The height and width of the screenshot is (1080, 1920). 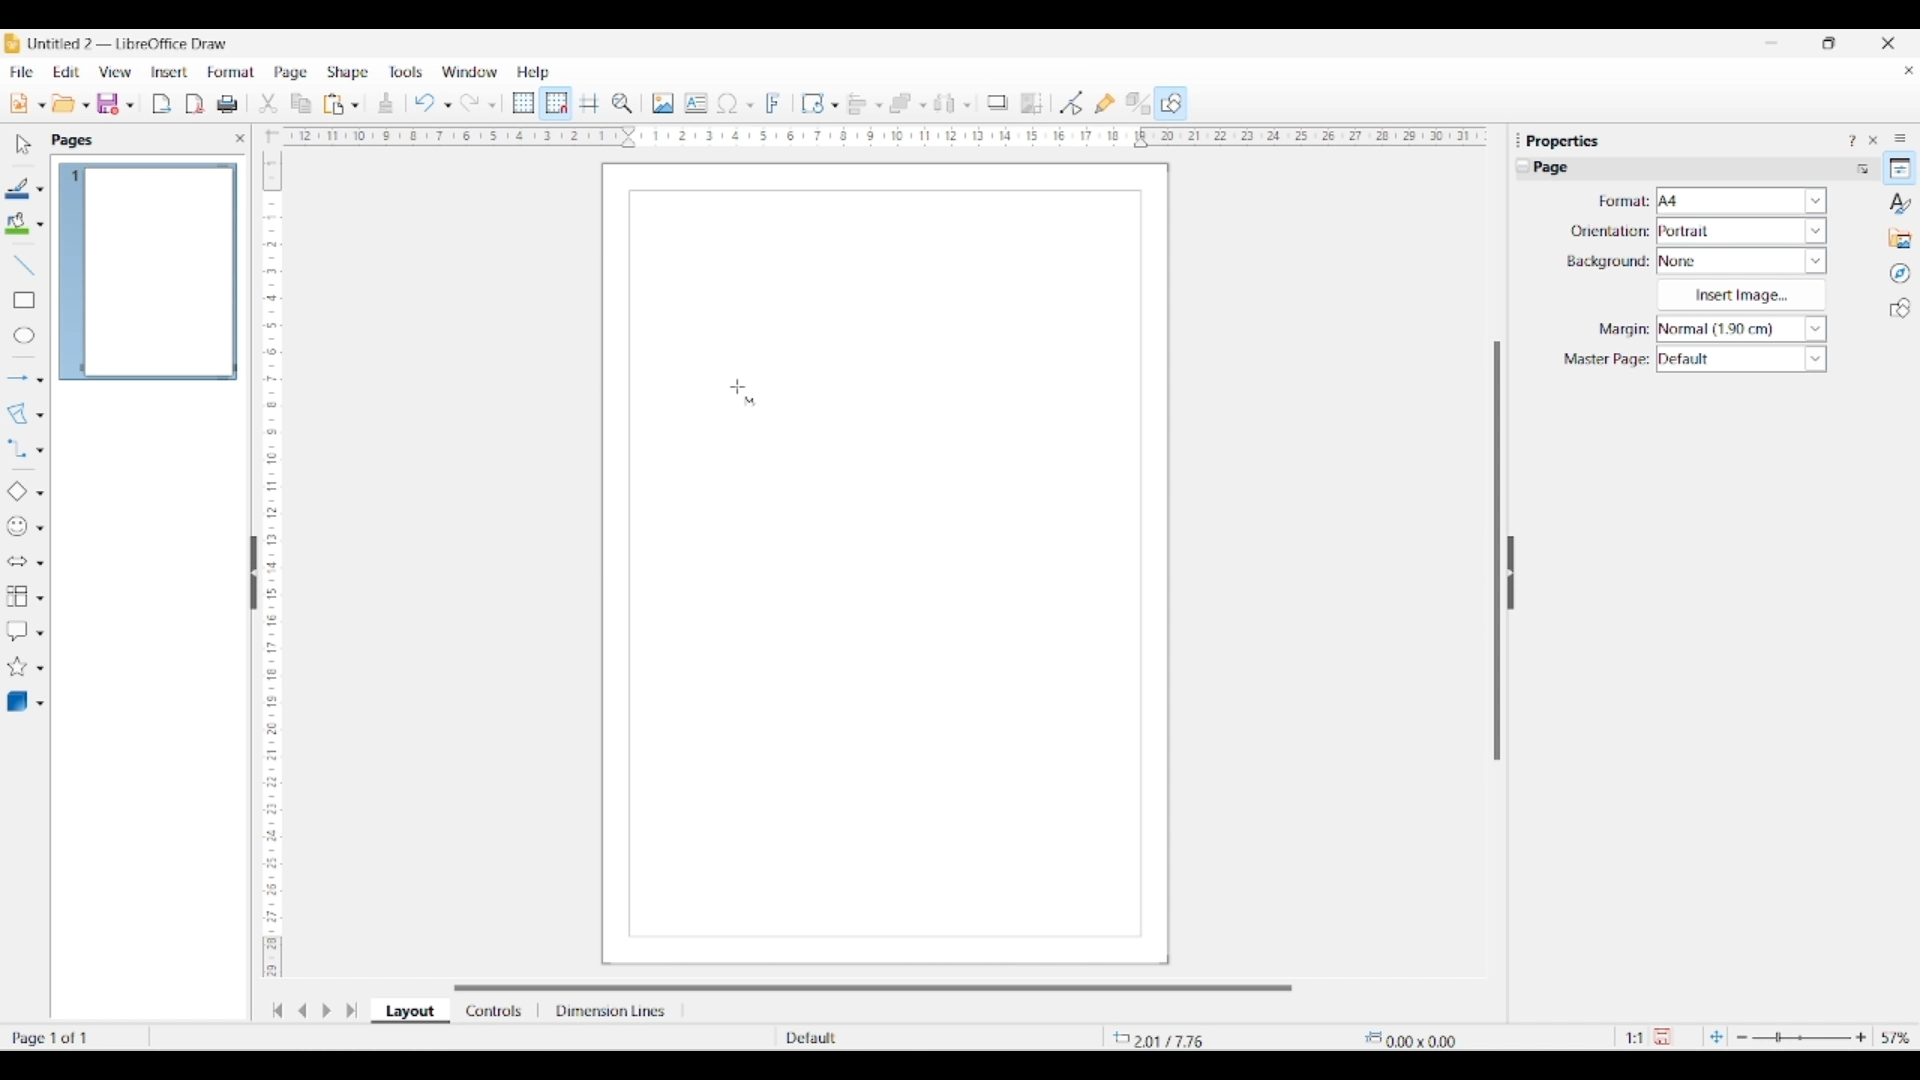 I want to click on Jump to first slide, so click(x=277, y=1010).